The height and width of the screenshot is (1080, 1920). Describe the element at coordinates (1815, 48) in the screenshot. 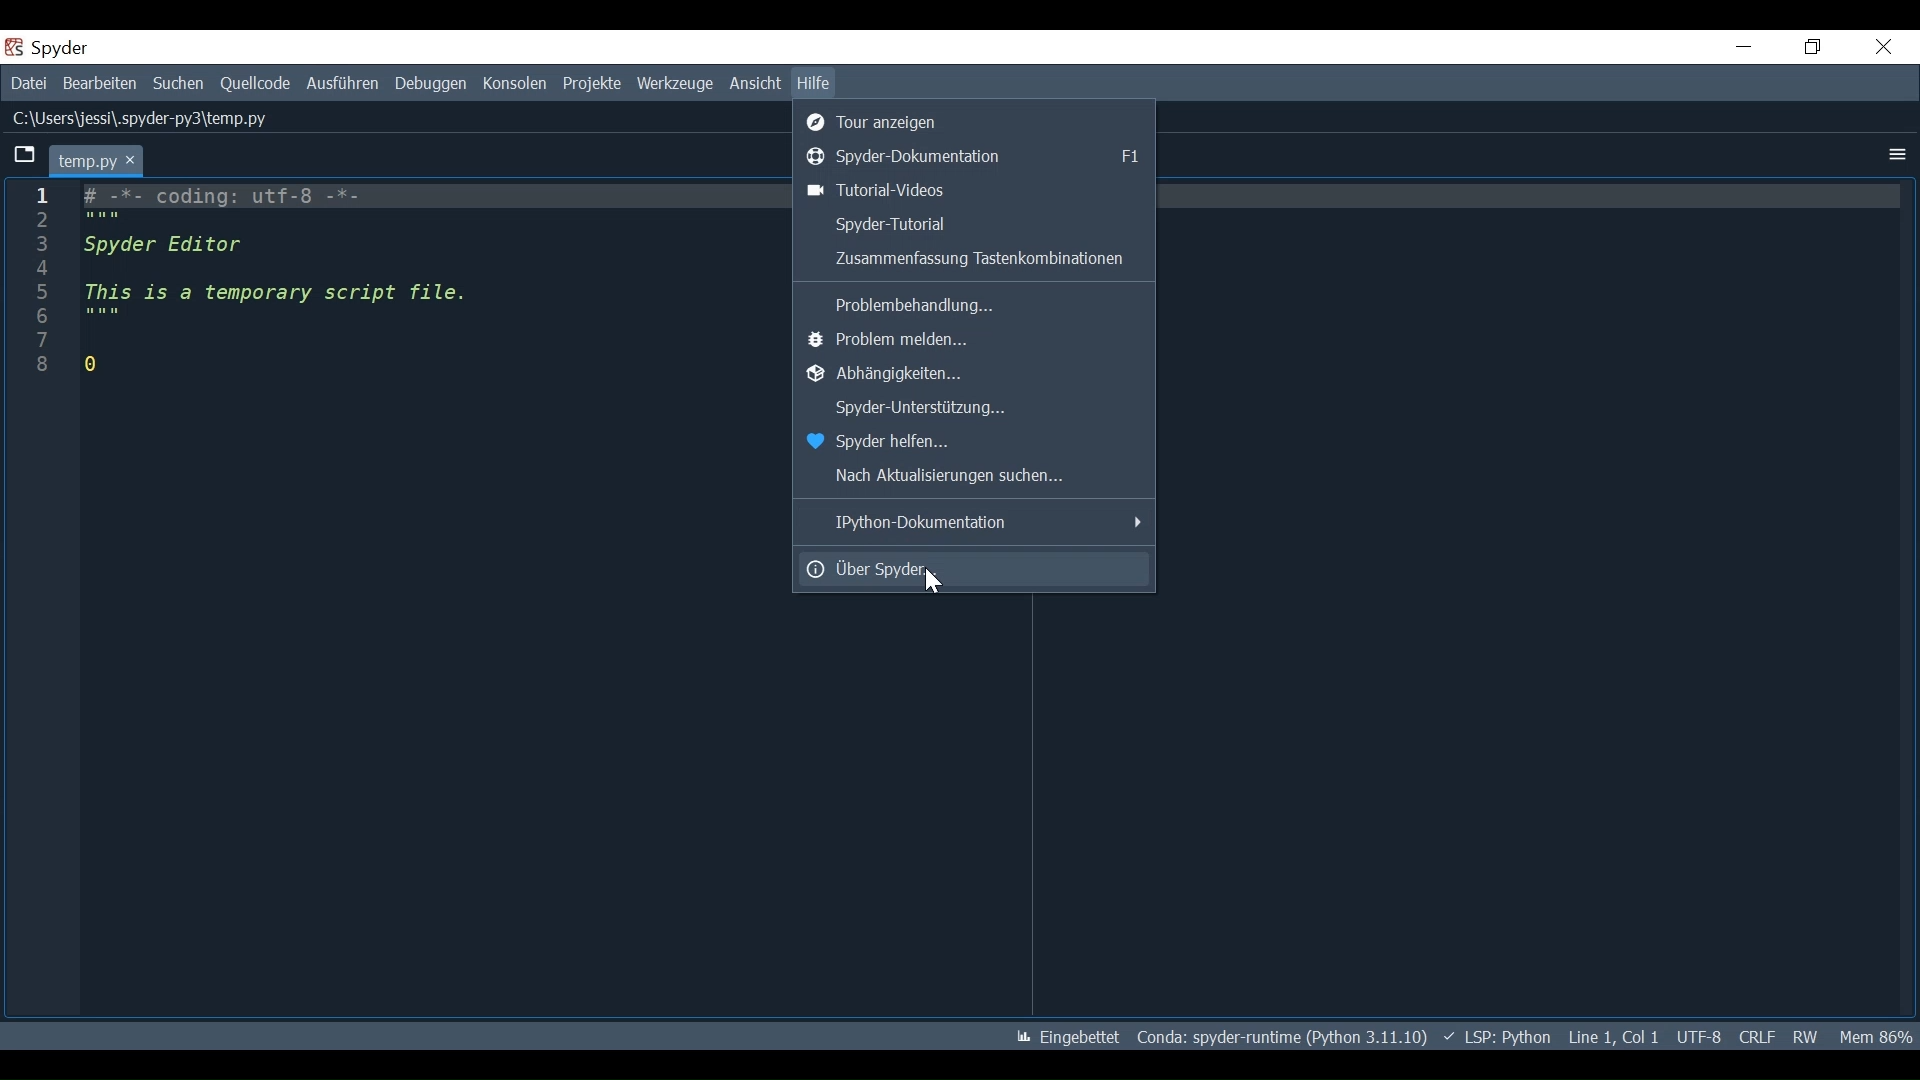

I see `Restore` at that location.